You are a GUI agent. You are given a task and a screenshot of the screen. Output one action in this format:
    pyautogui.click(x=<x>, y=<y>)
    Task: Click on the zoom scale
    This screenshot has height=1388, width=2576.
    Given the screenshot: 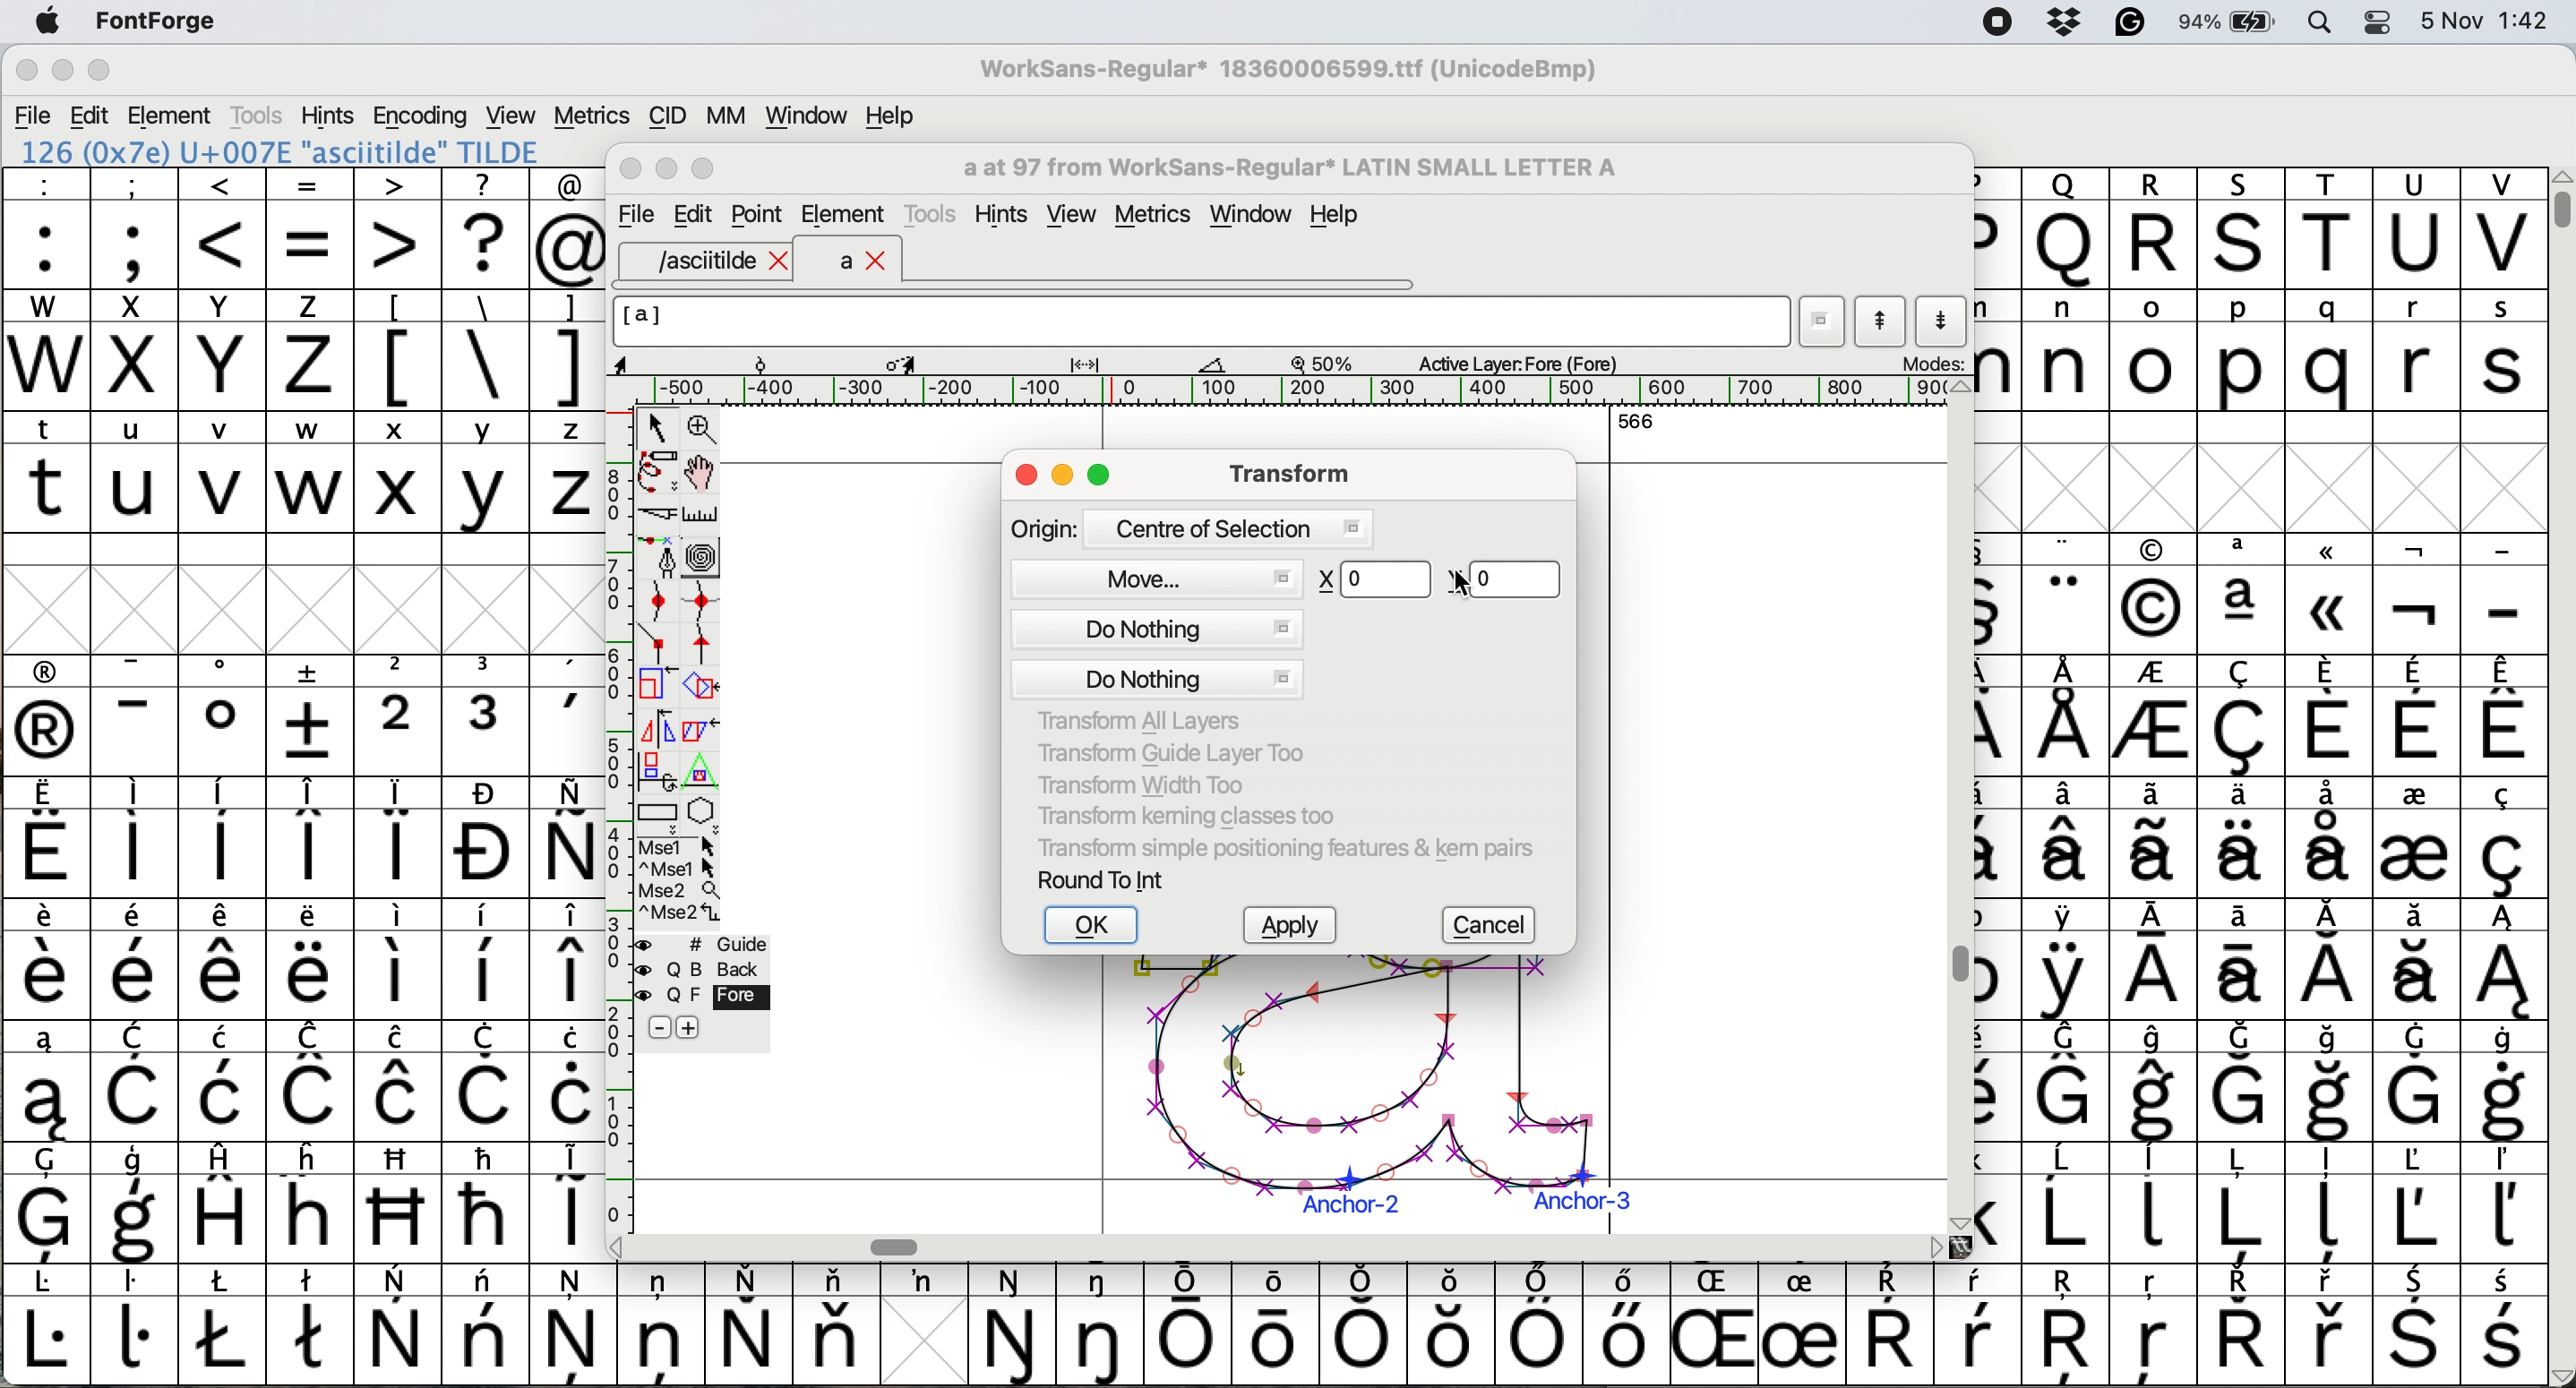 What is the action you would take?
    pyautogui.click(x=1329, y=363)
    